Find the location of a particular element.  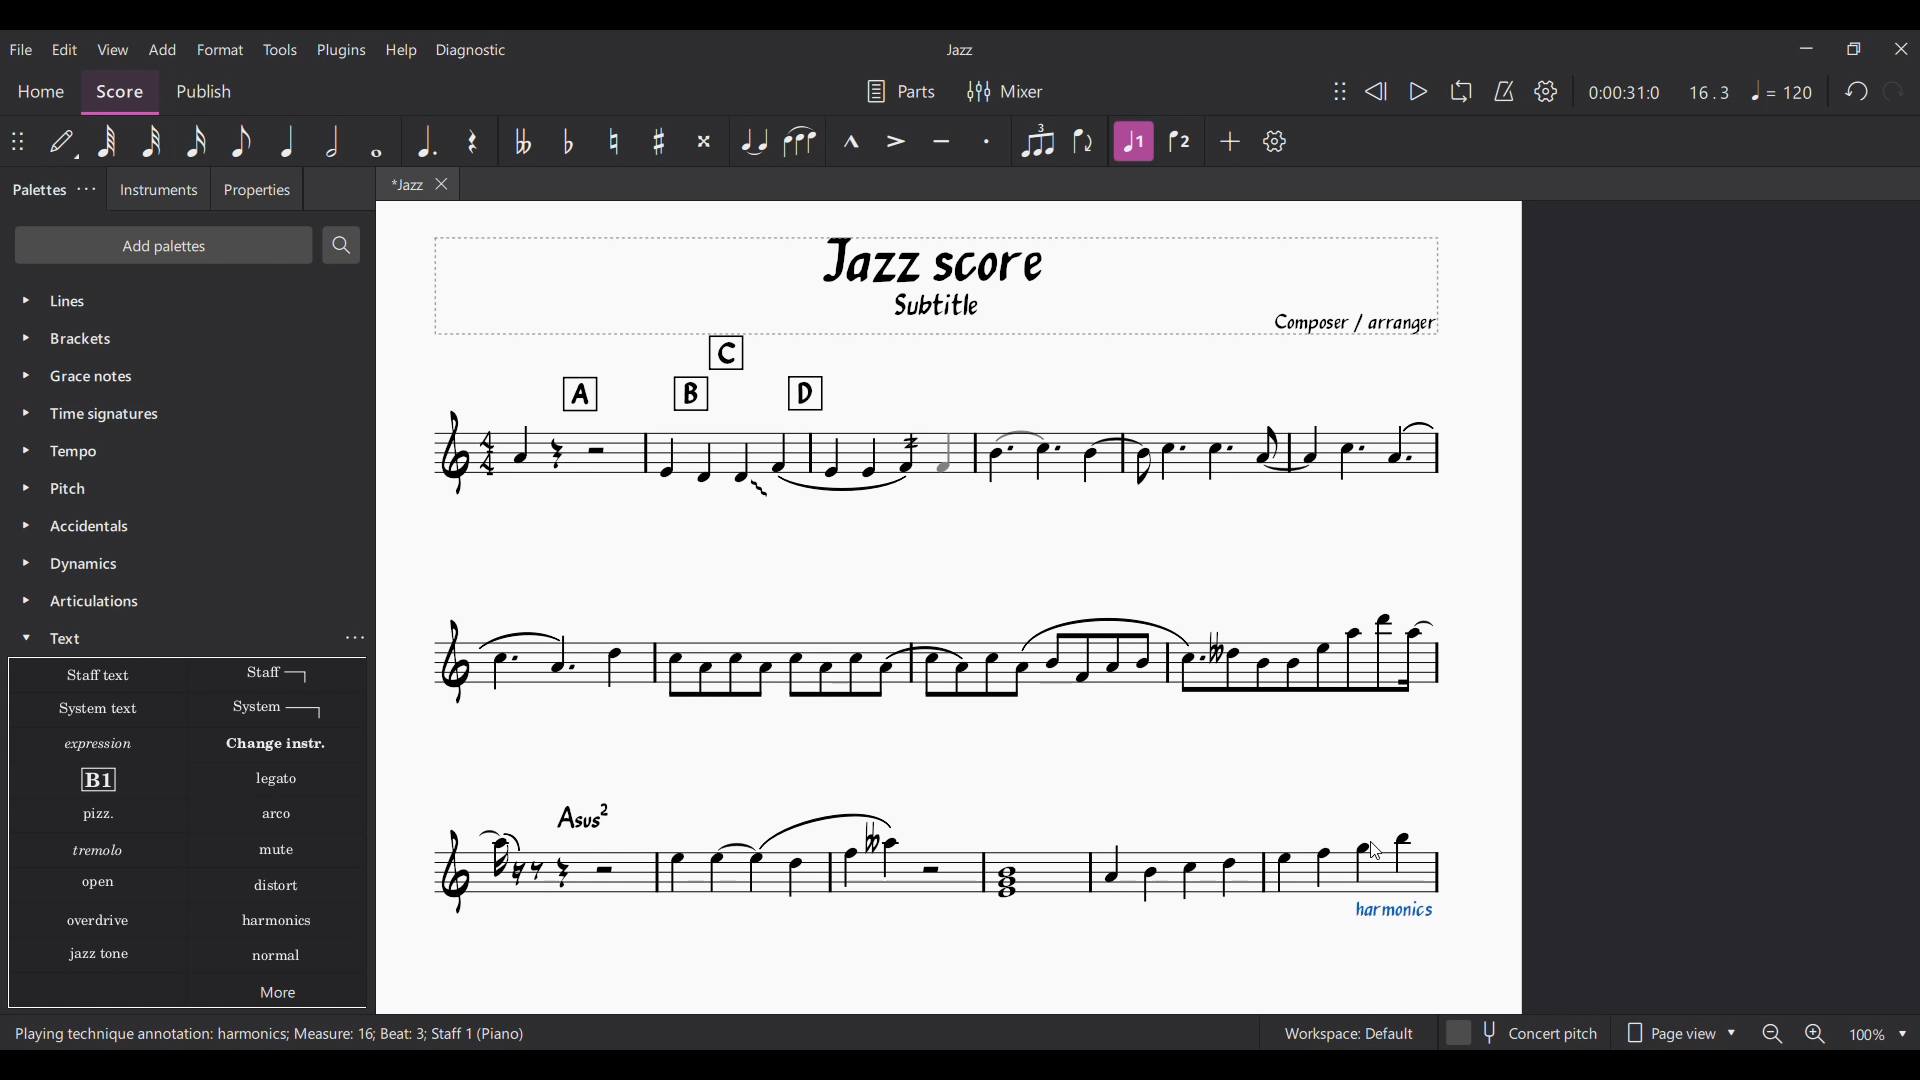

Home section is located at coordinates (39, 87).